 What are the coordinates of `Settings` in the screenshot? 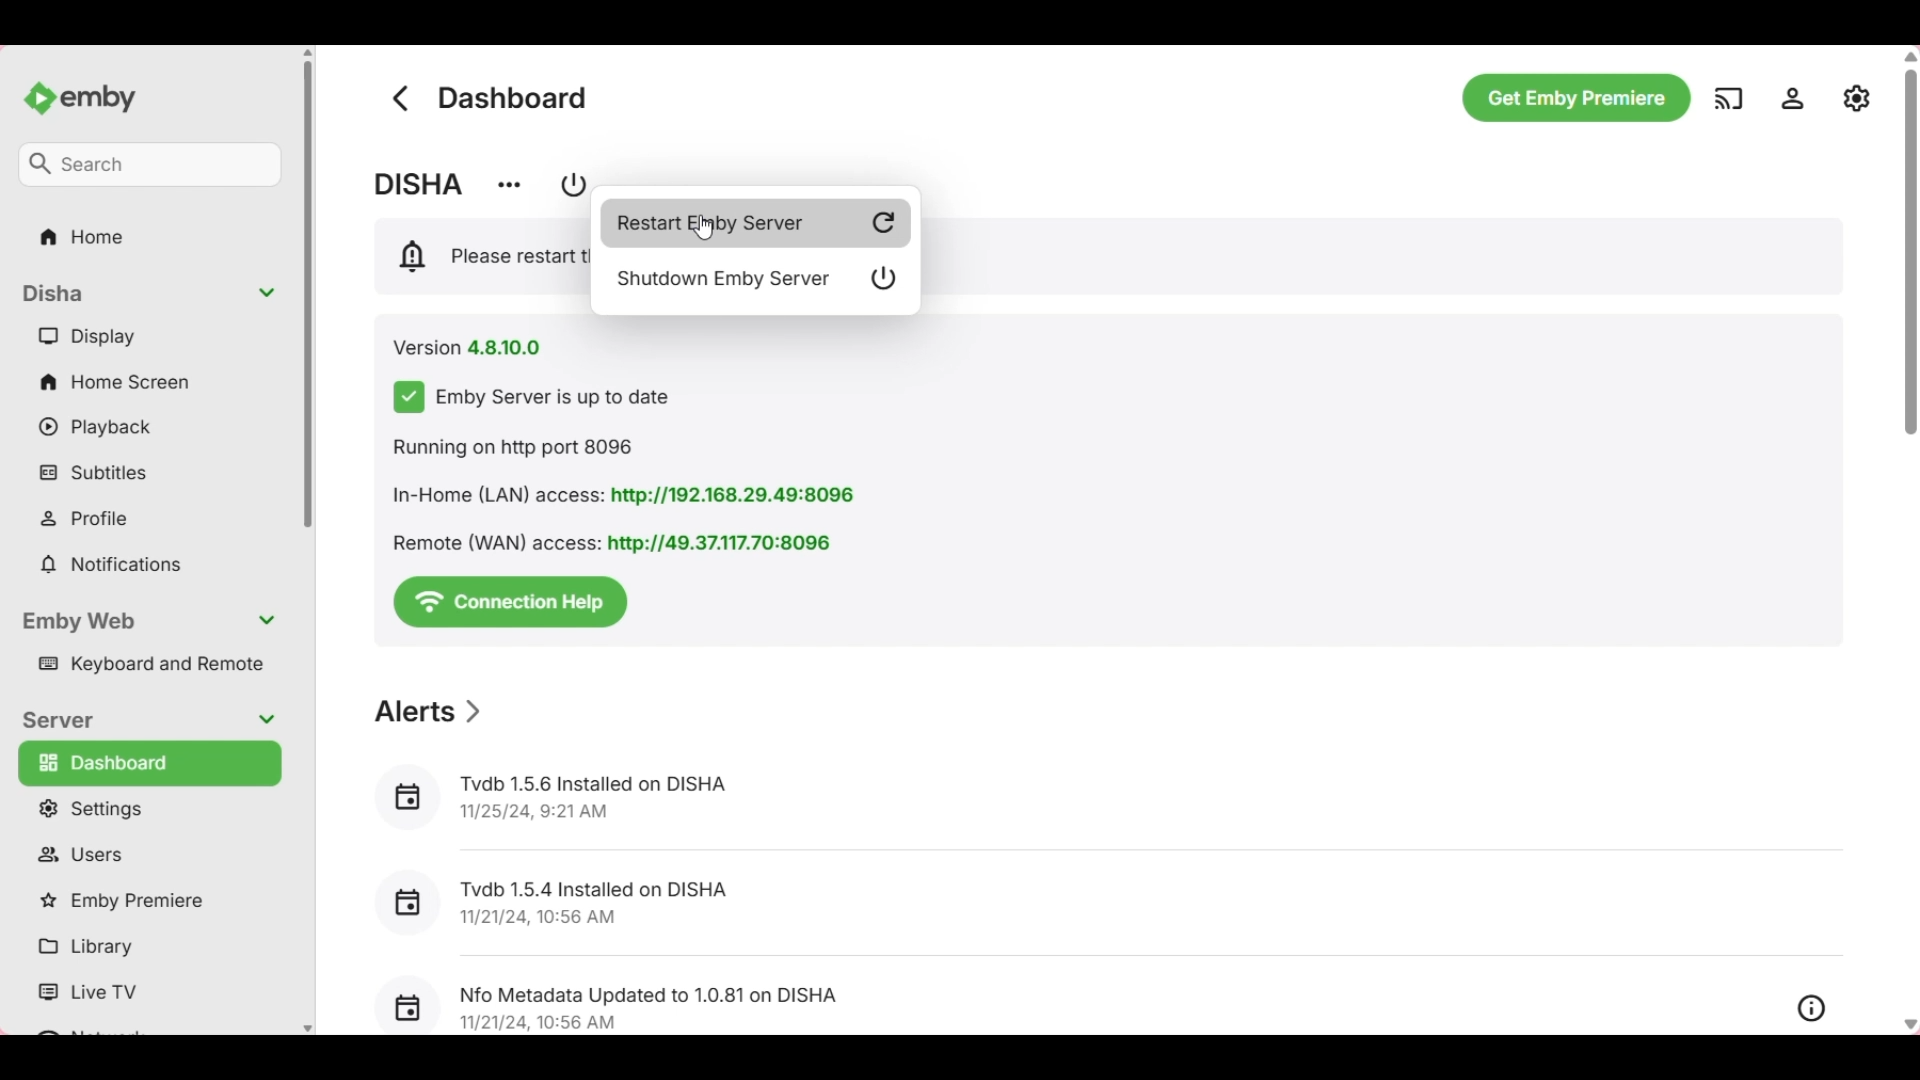 It's located at (1792, 98).